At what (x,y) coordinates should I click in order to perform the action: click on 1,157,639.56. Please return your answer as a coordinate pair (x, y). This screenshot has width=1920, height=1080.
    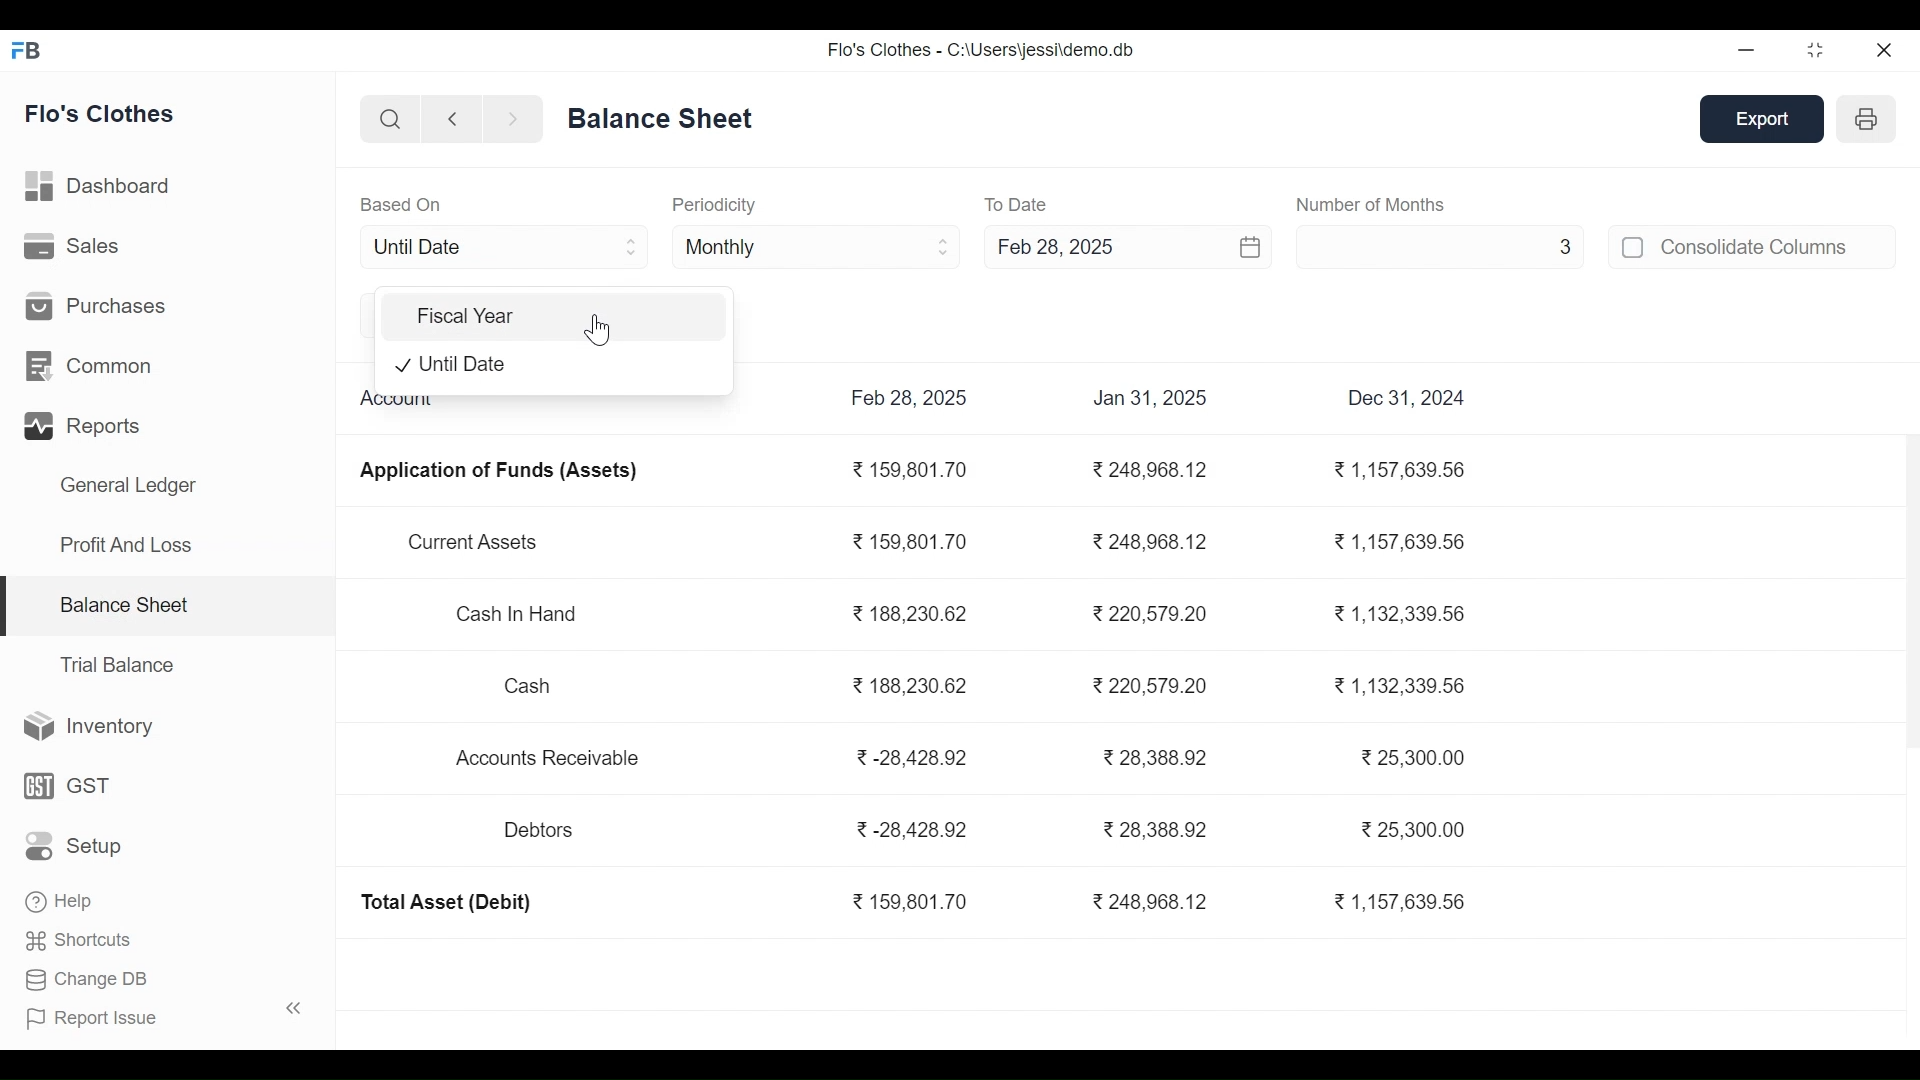
    Looking at the image, I should click on (1398, 902).